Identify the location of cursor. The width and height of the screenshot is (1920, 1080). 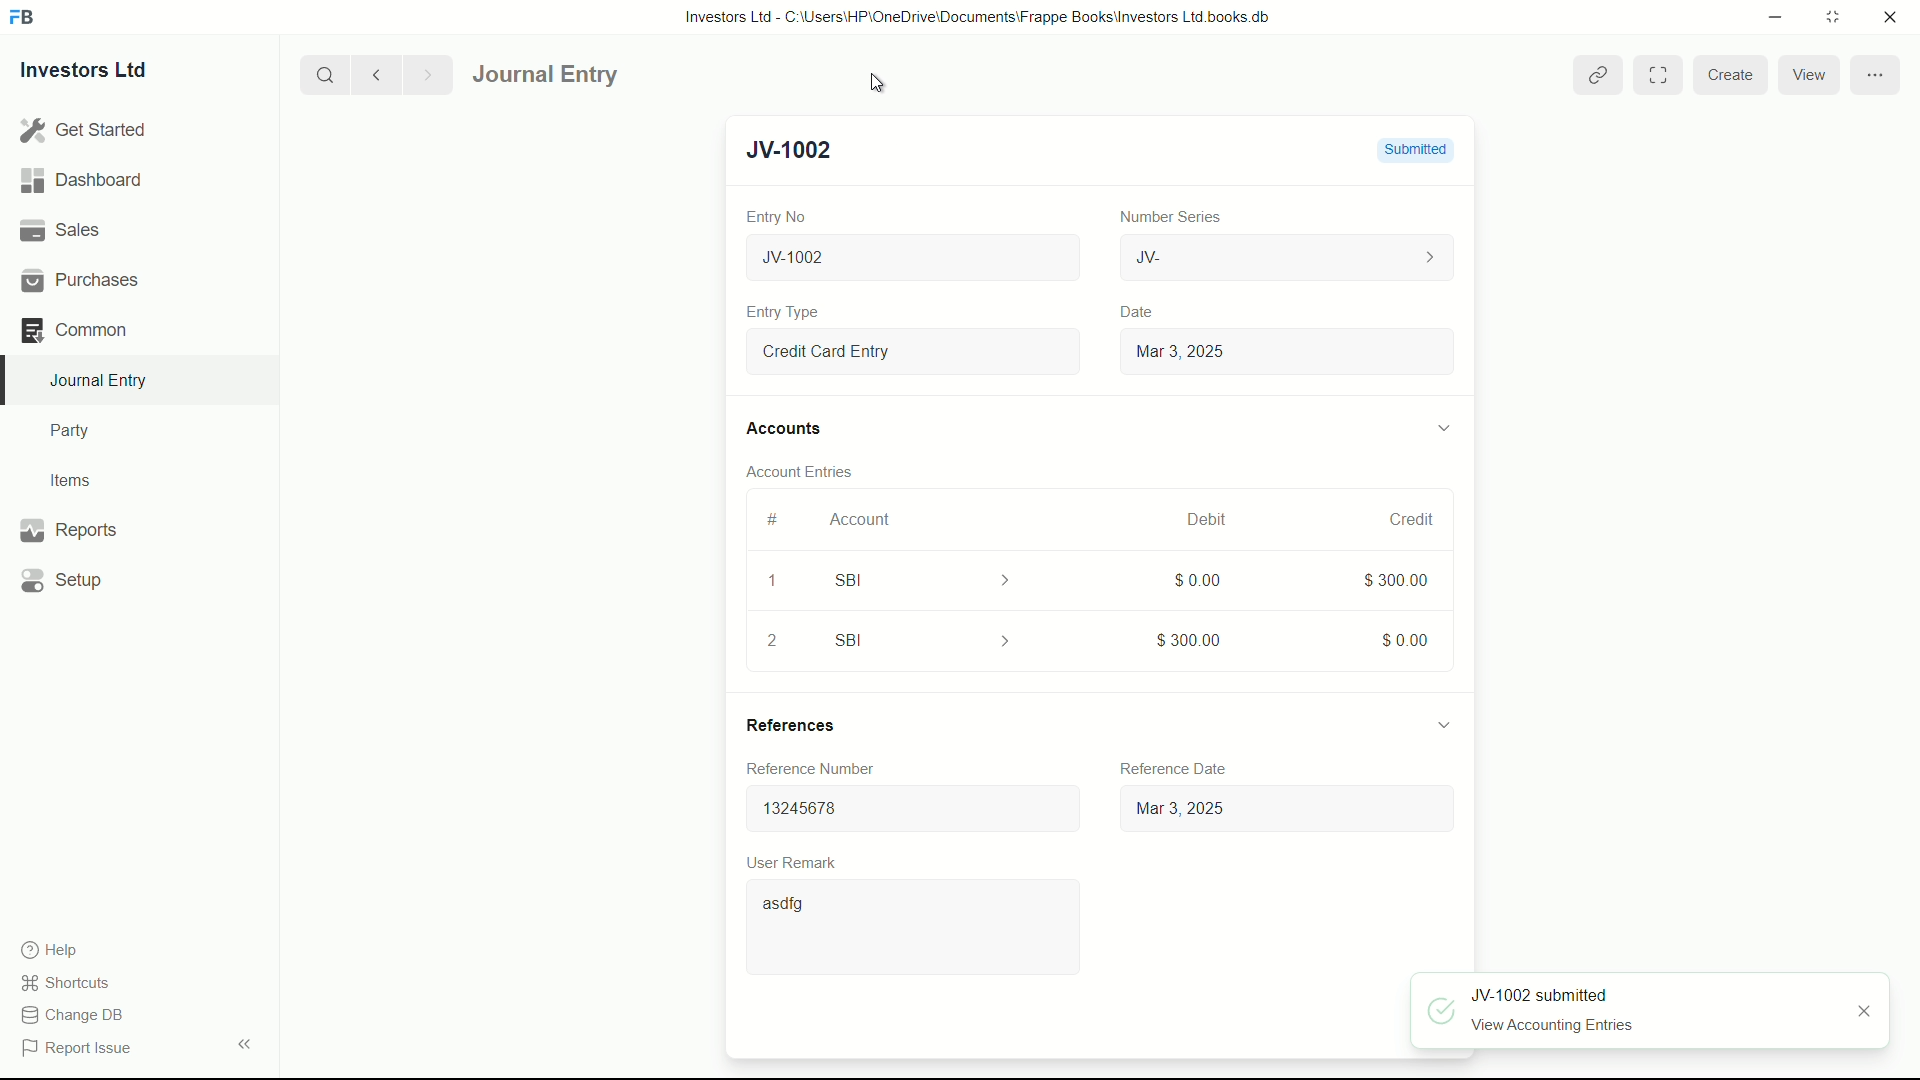
(880, 83).